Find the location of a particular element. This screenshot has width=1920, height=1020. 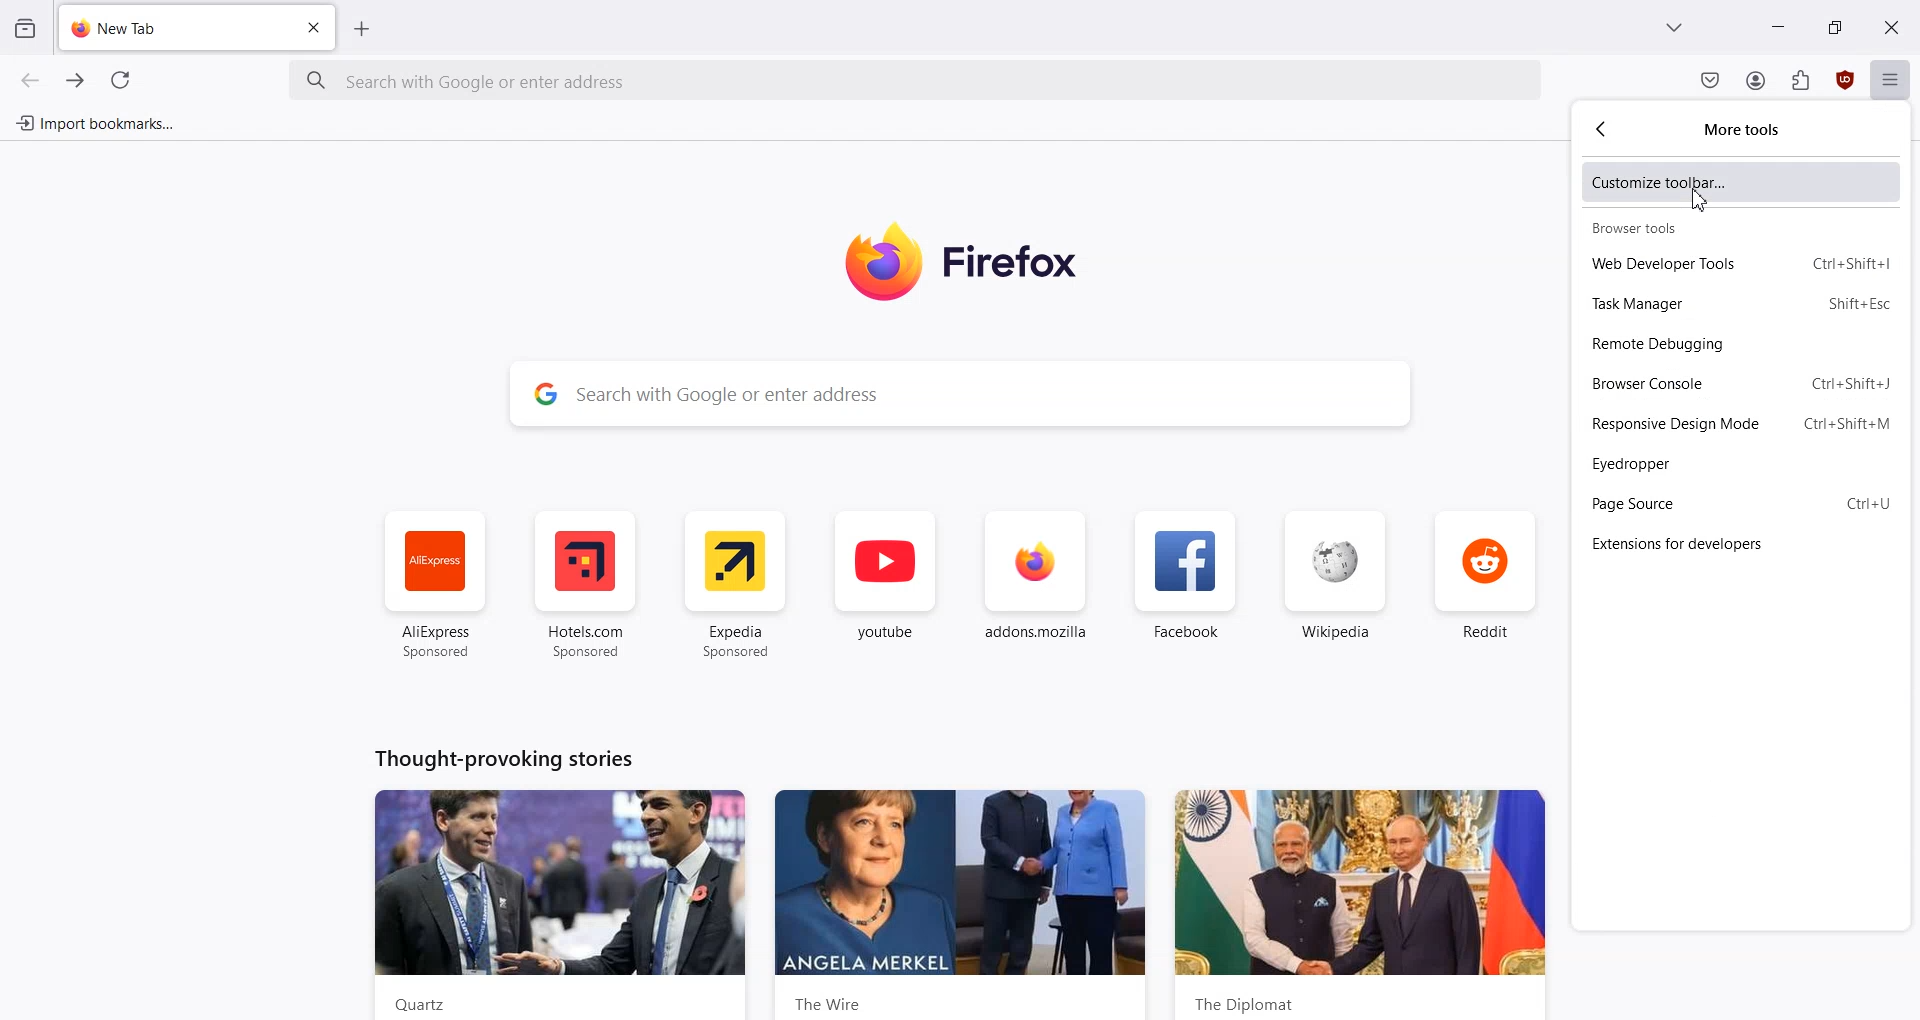

Go Forward one page  is located at coordinates (77, 80).